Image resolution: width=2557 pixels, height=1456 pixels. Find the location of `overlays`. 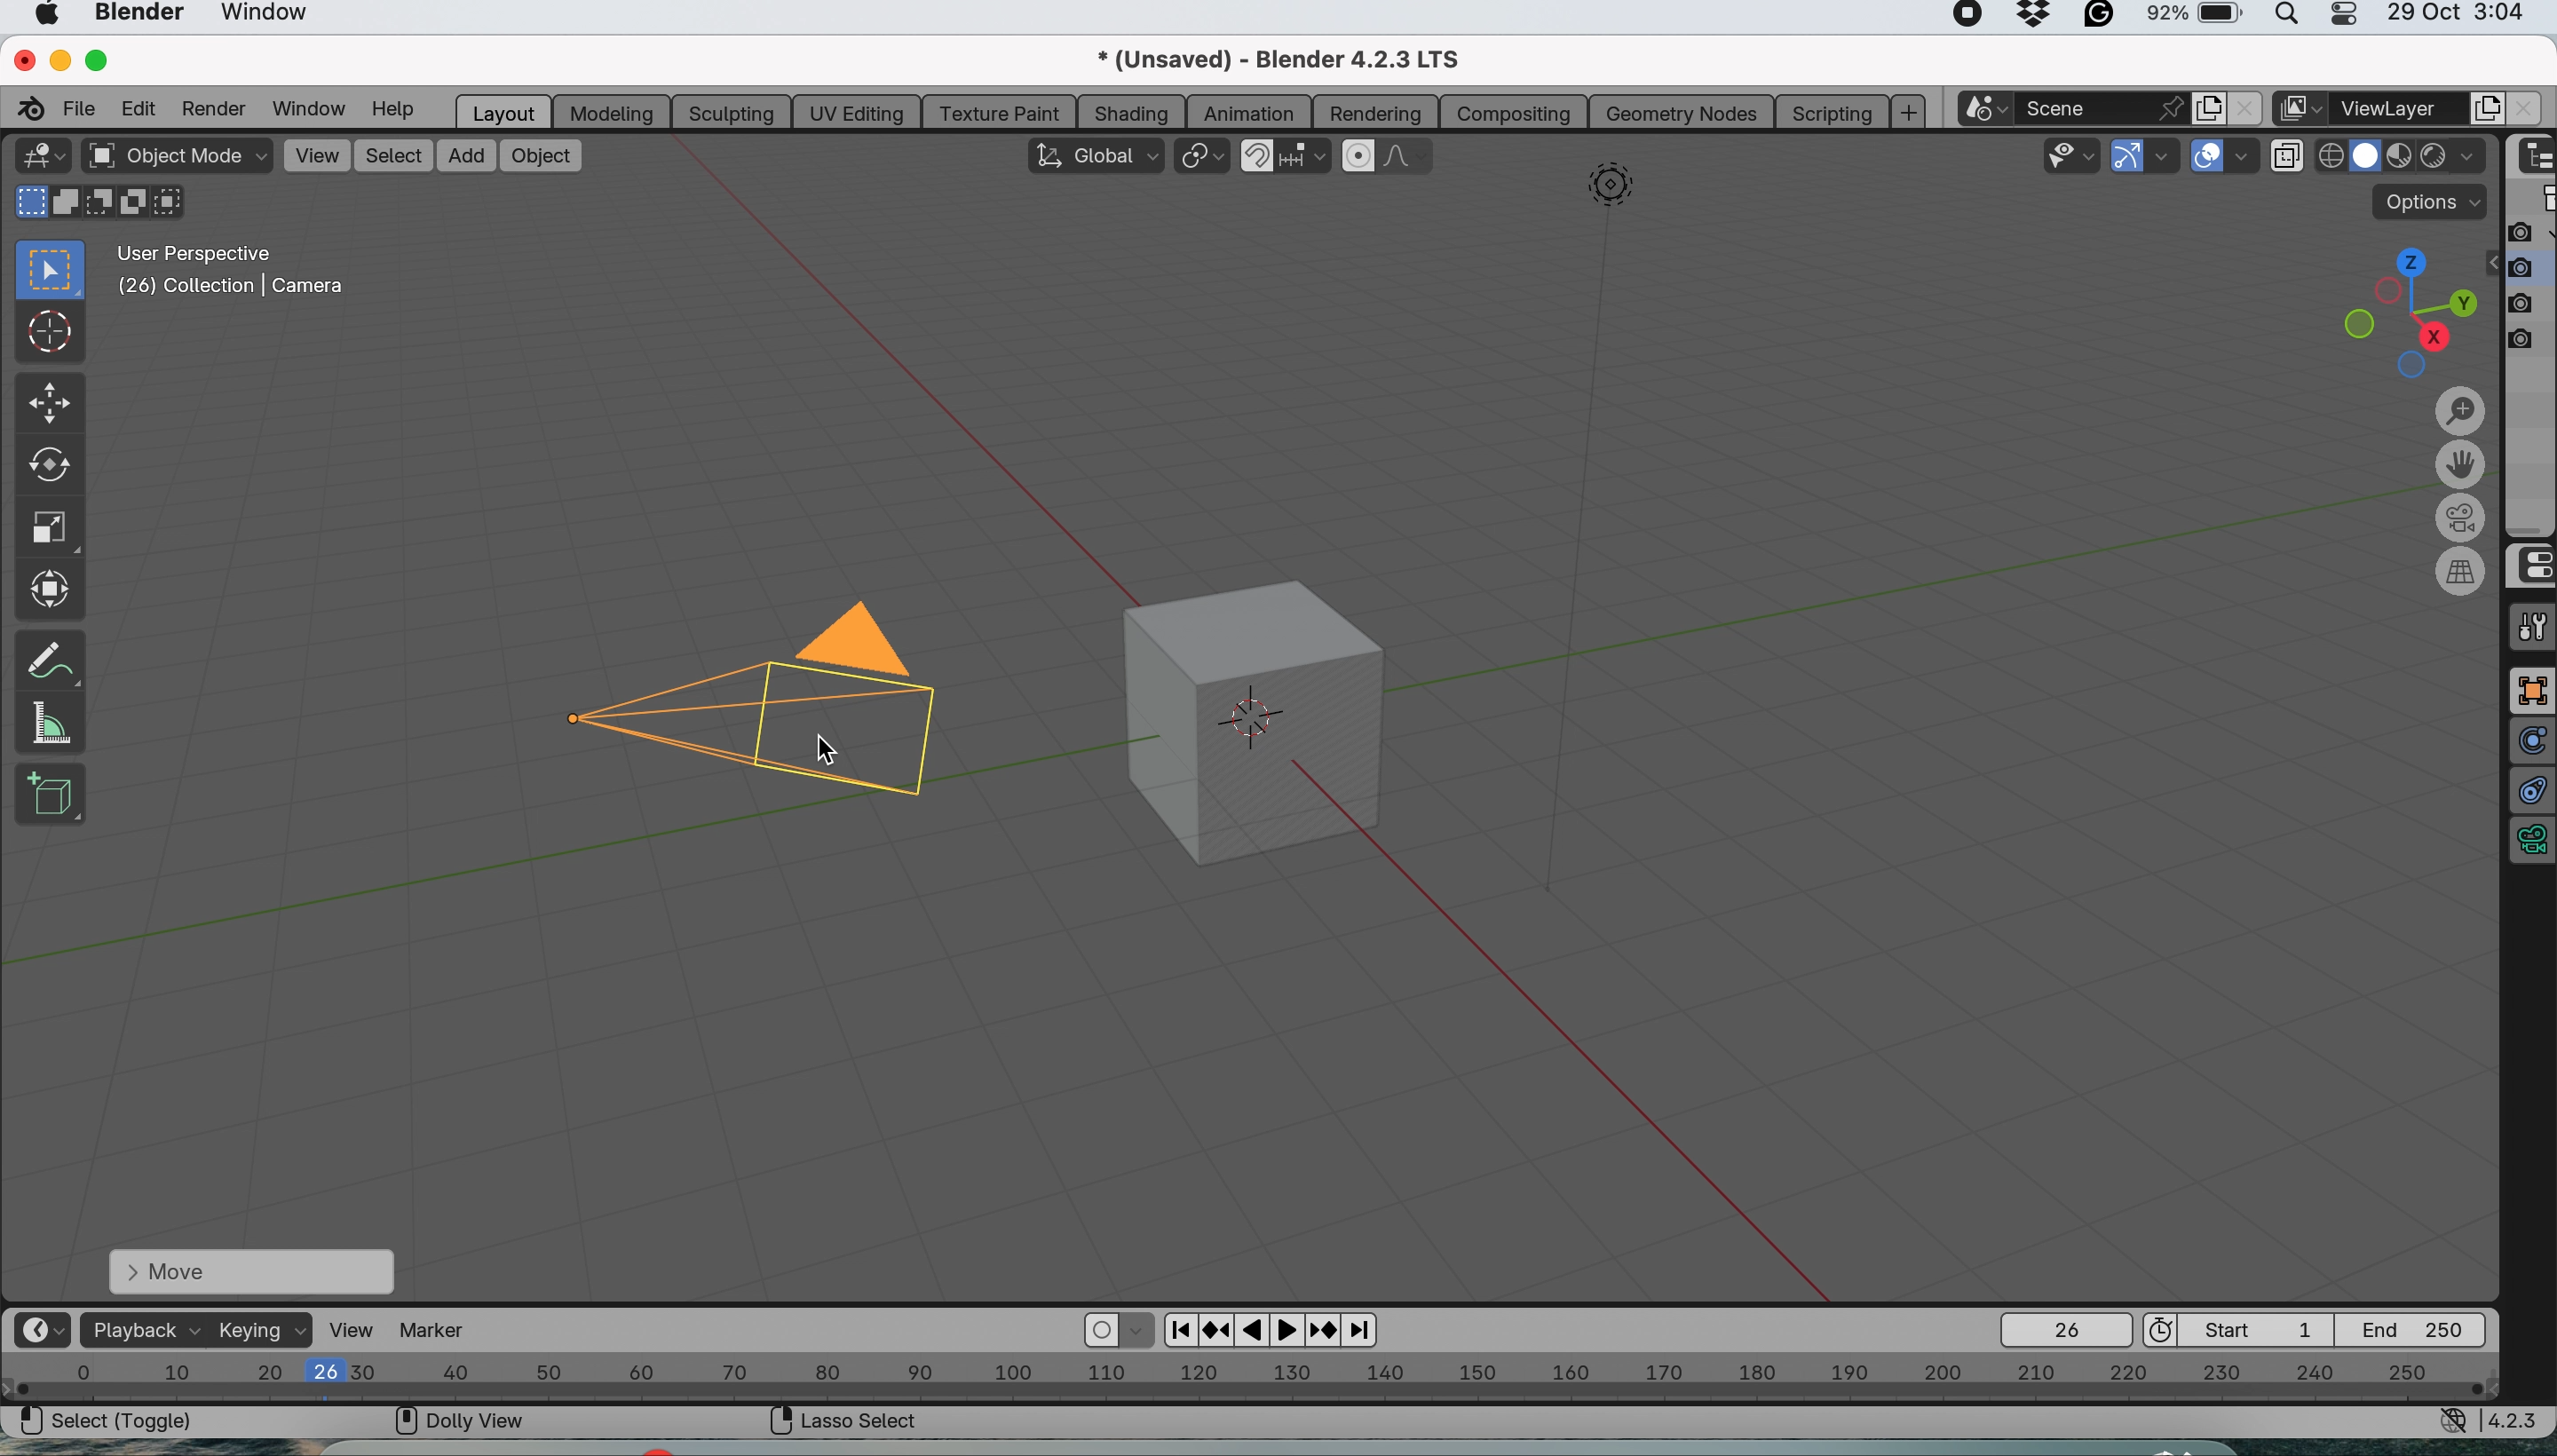

overlays is located at coordinates (2248, 156).